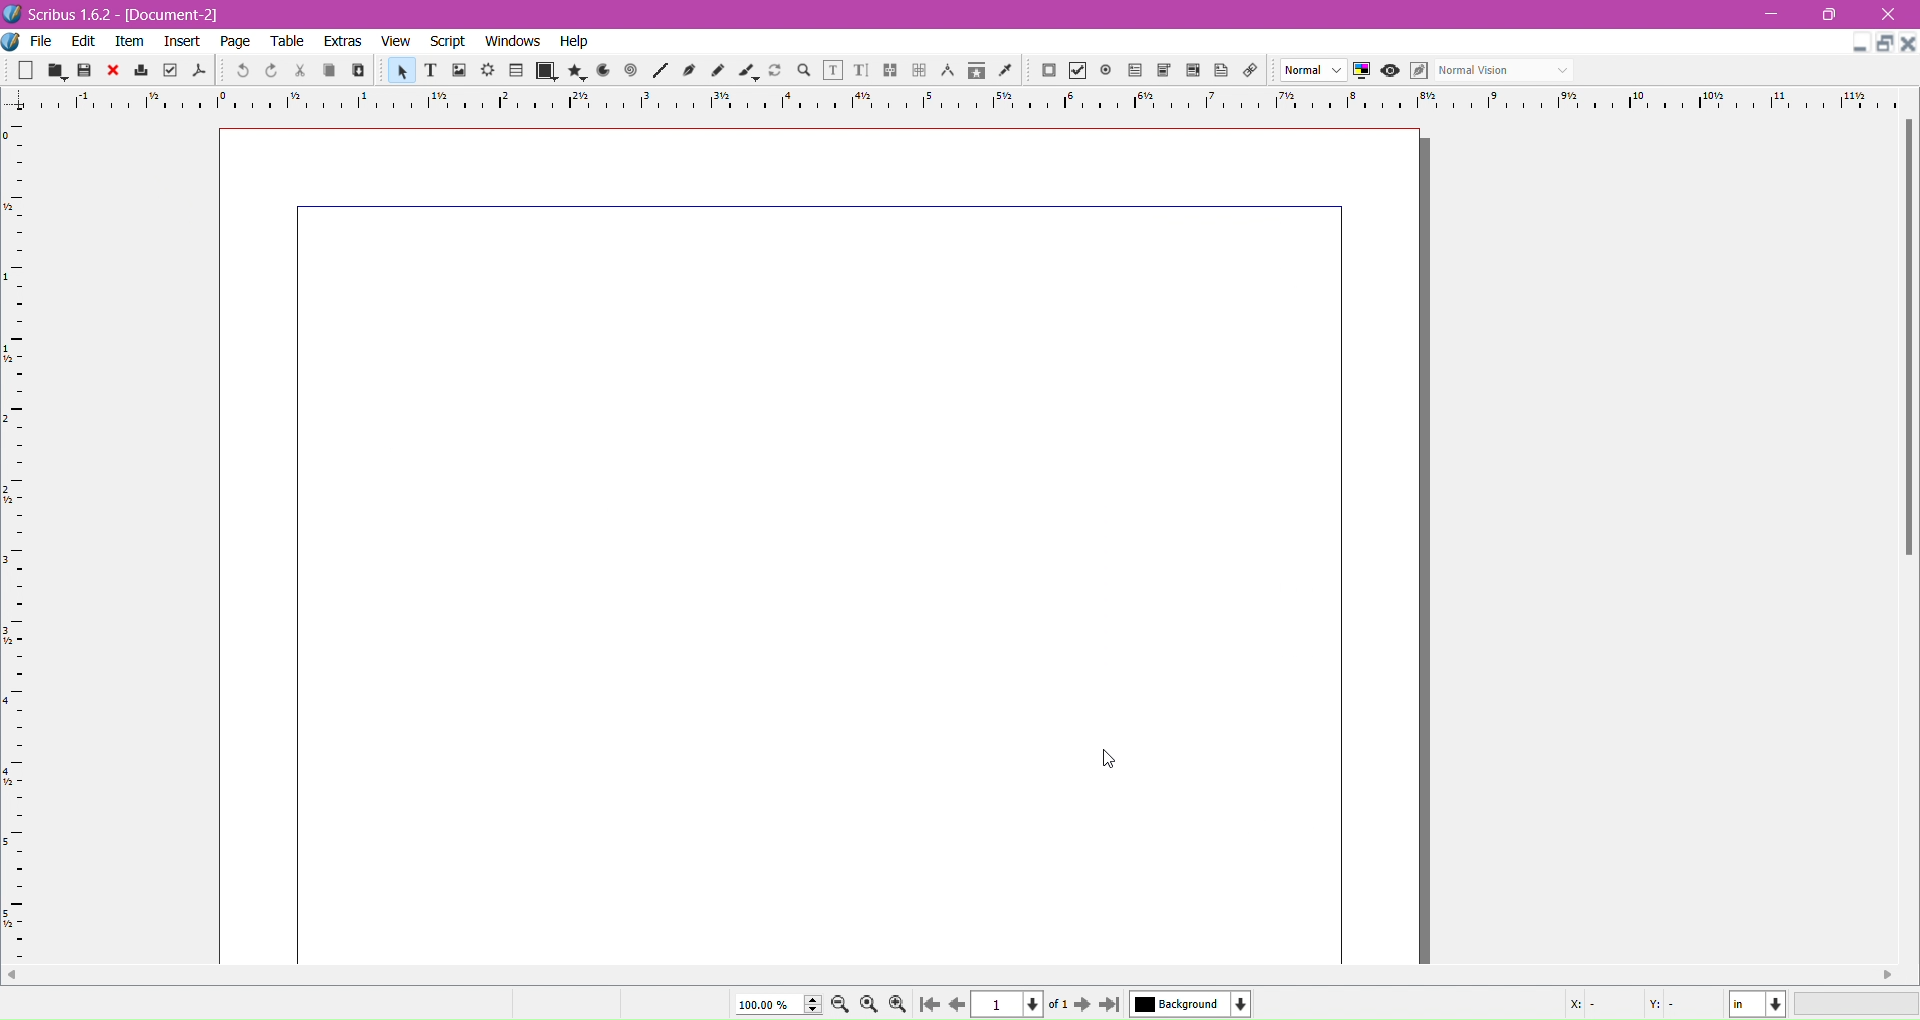 The image size is (1920, 1020). Describe the element at coordinates (114, 68) in the screenshot. I see `icon` at that location.